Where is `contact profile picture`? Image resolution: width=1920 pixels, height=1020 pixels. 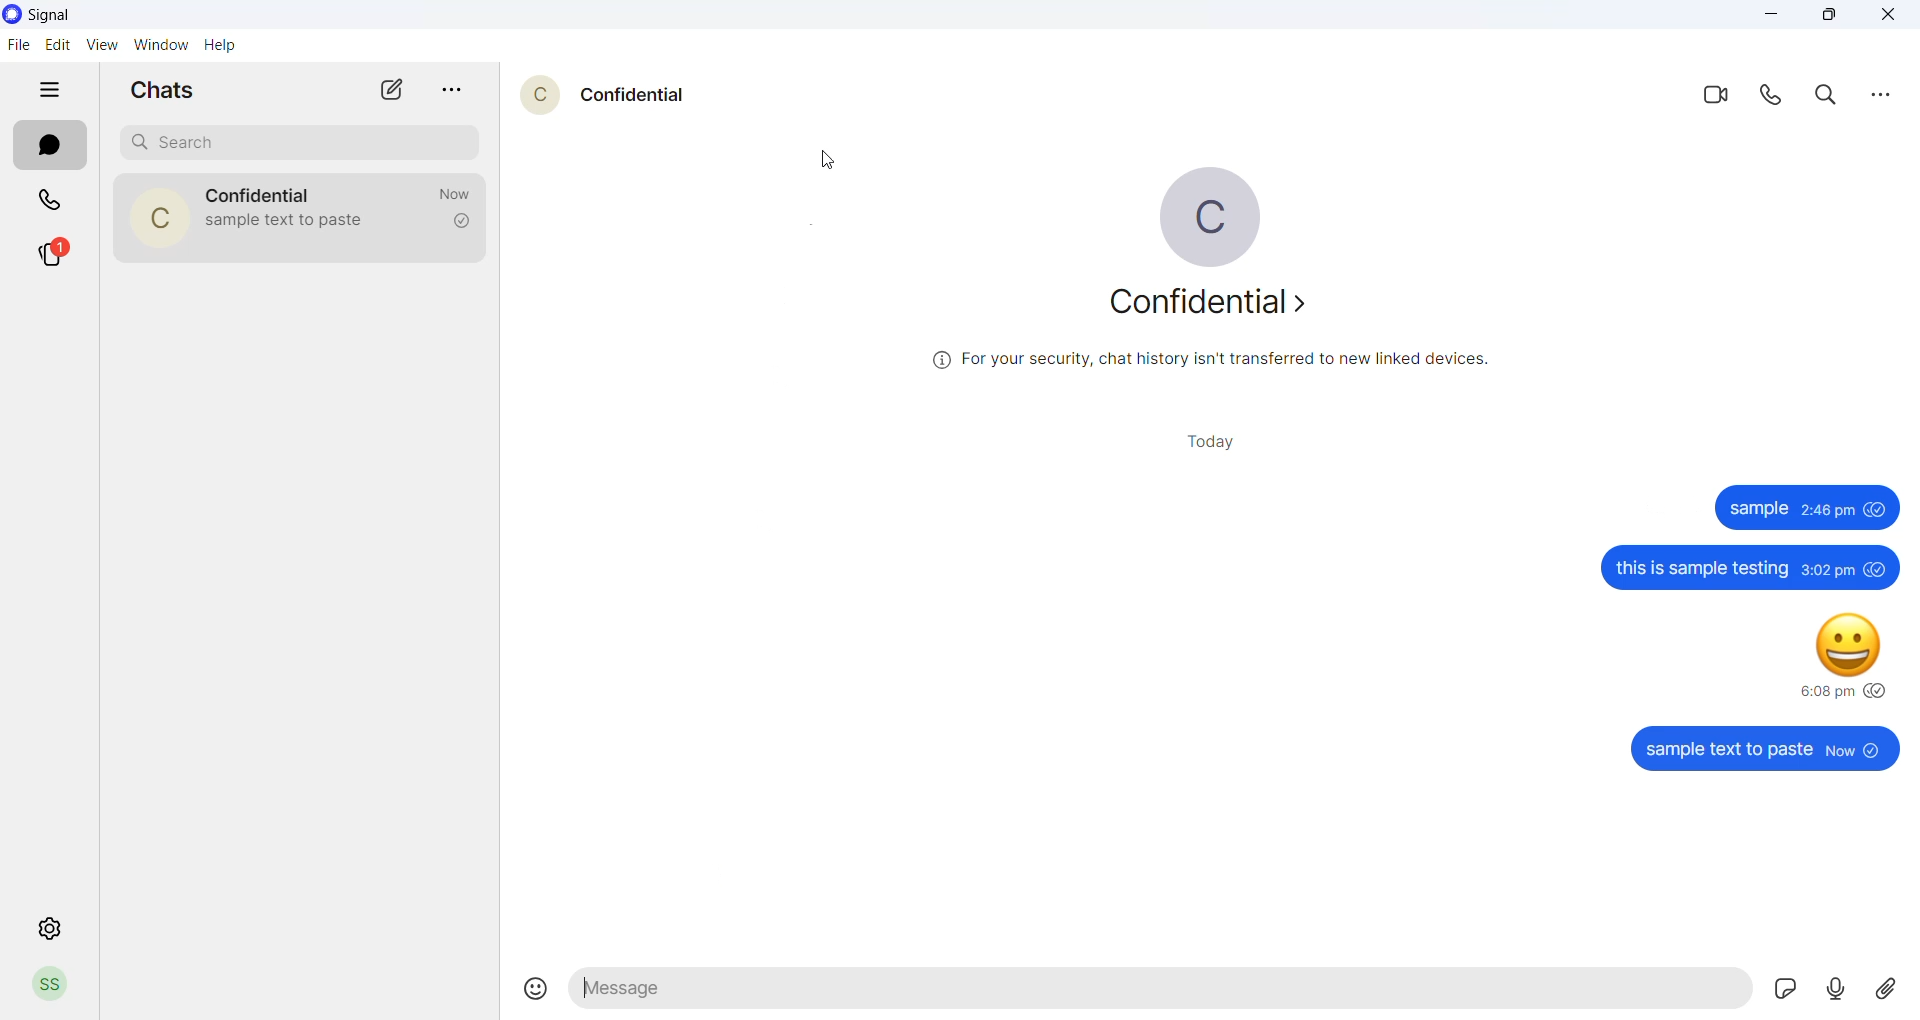 contact profile picture is located at coordinates (165, 220).